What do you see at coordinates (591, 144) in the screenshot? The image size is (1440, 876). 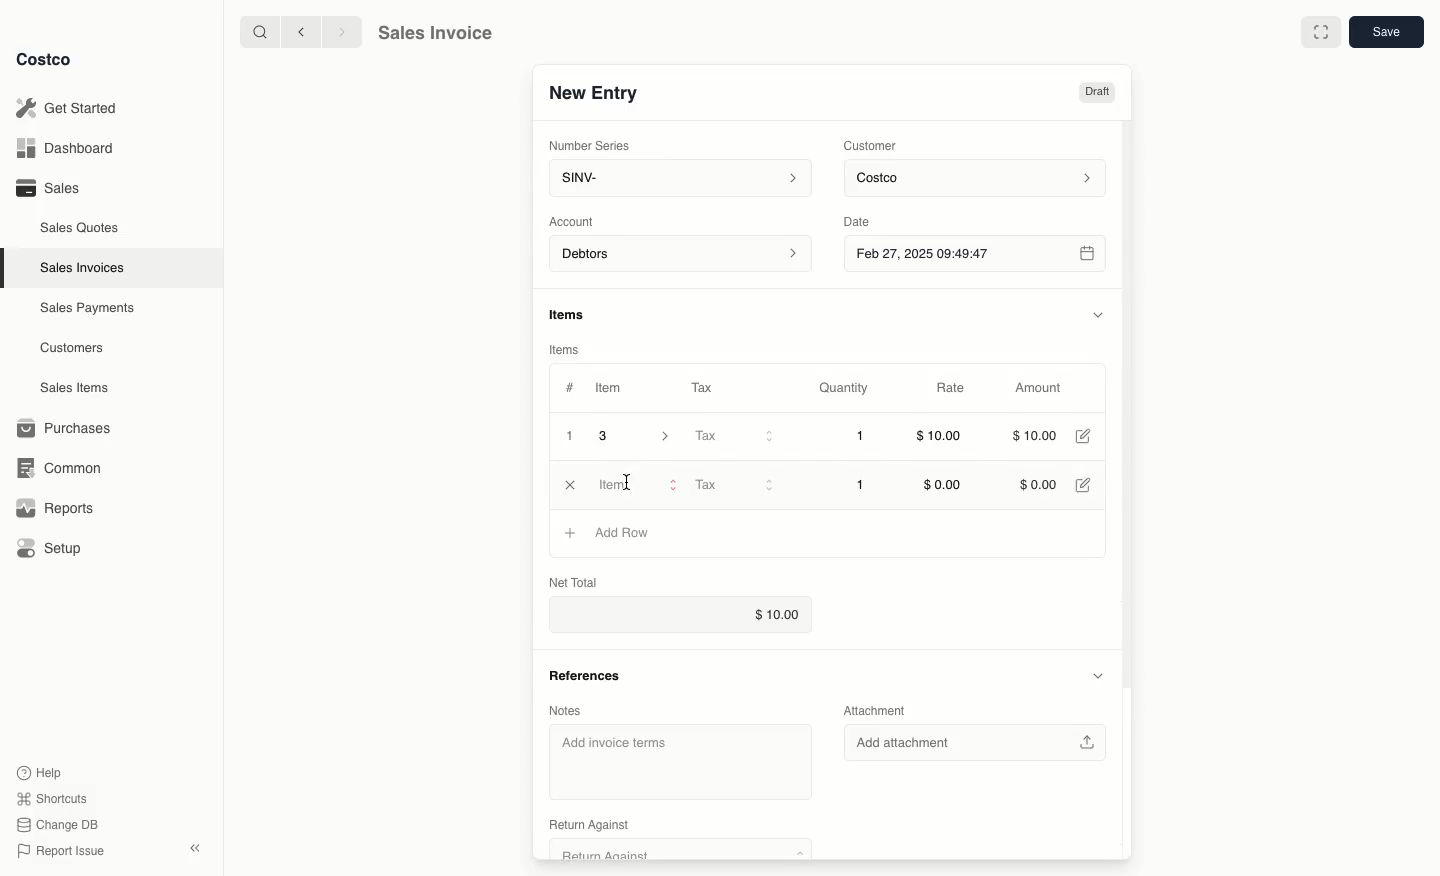 I see `Number Series` at bounding box center [591, 144].